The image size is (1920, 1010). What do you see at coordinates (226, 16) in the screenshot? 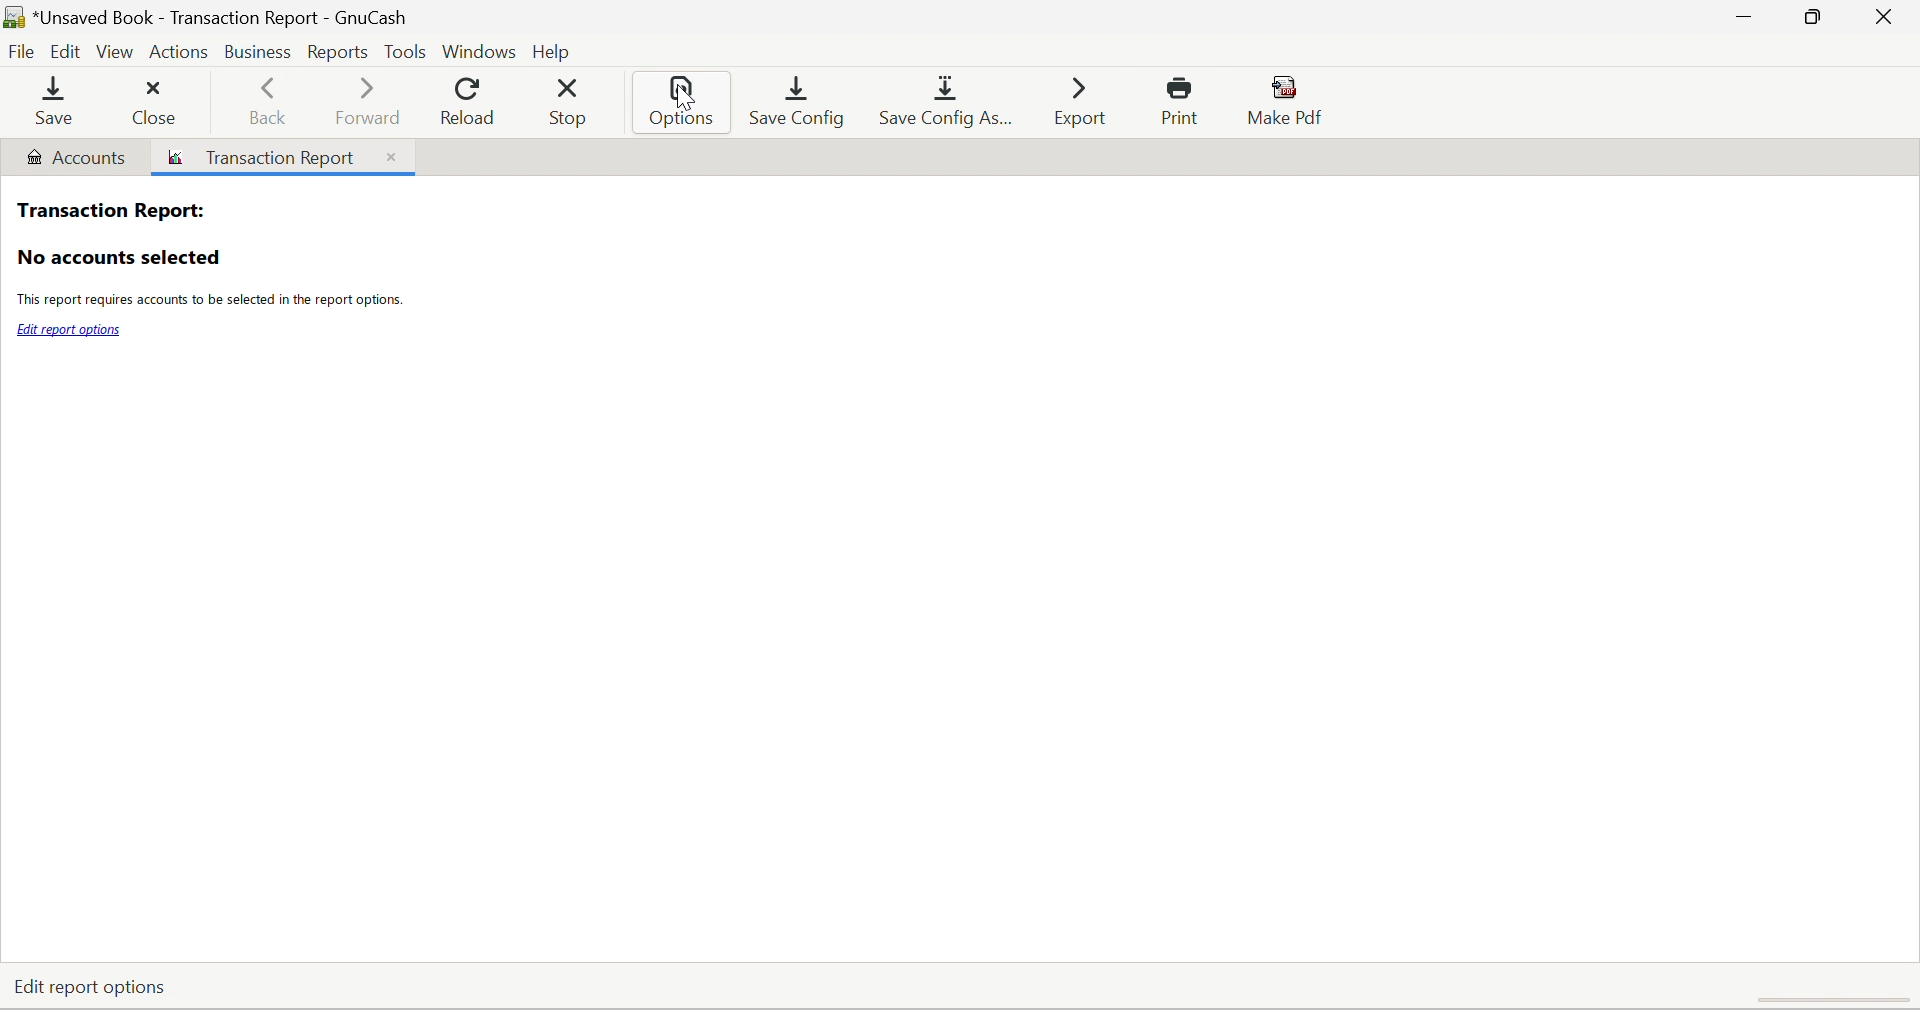
I see `*Untitled - Accounts - GnuCash` at bounding box center [226, 16].